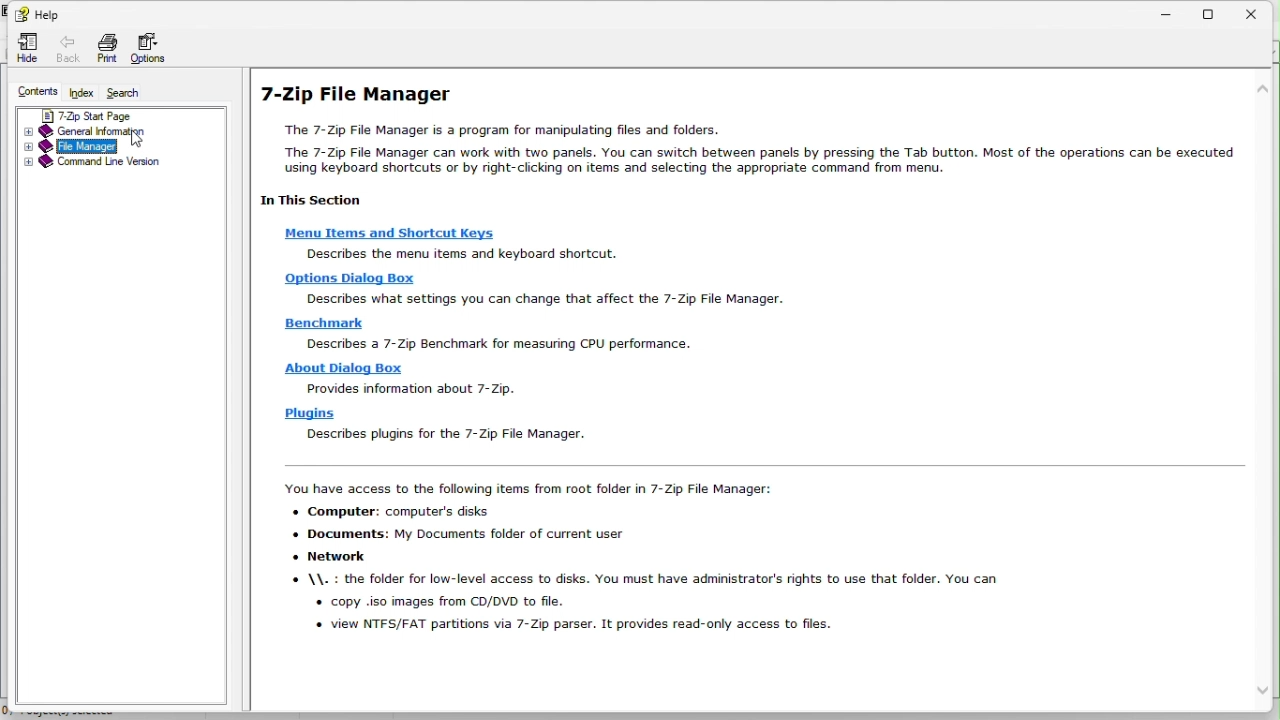 The image size is (1280, 720). I want to click on Options dialogue box, so click(347, 280).